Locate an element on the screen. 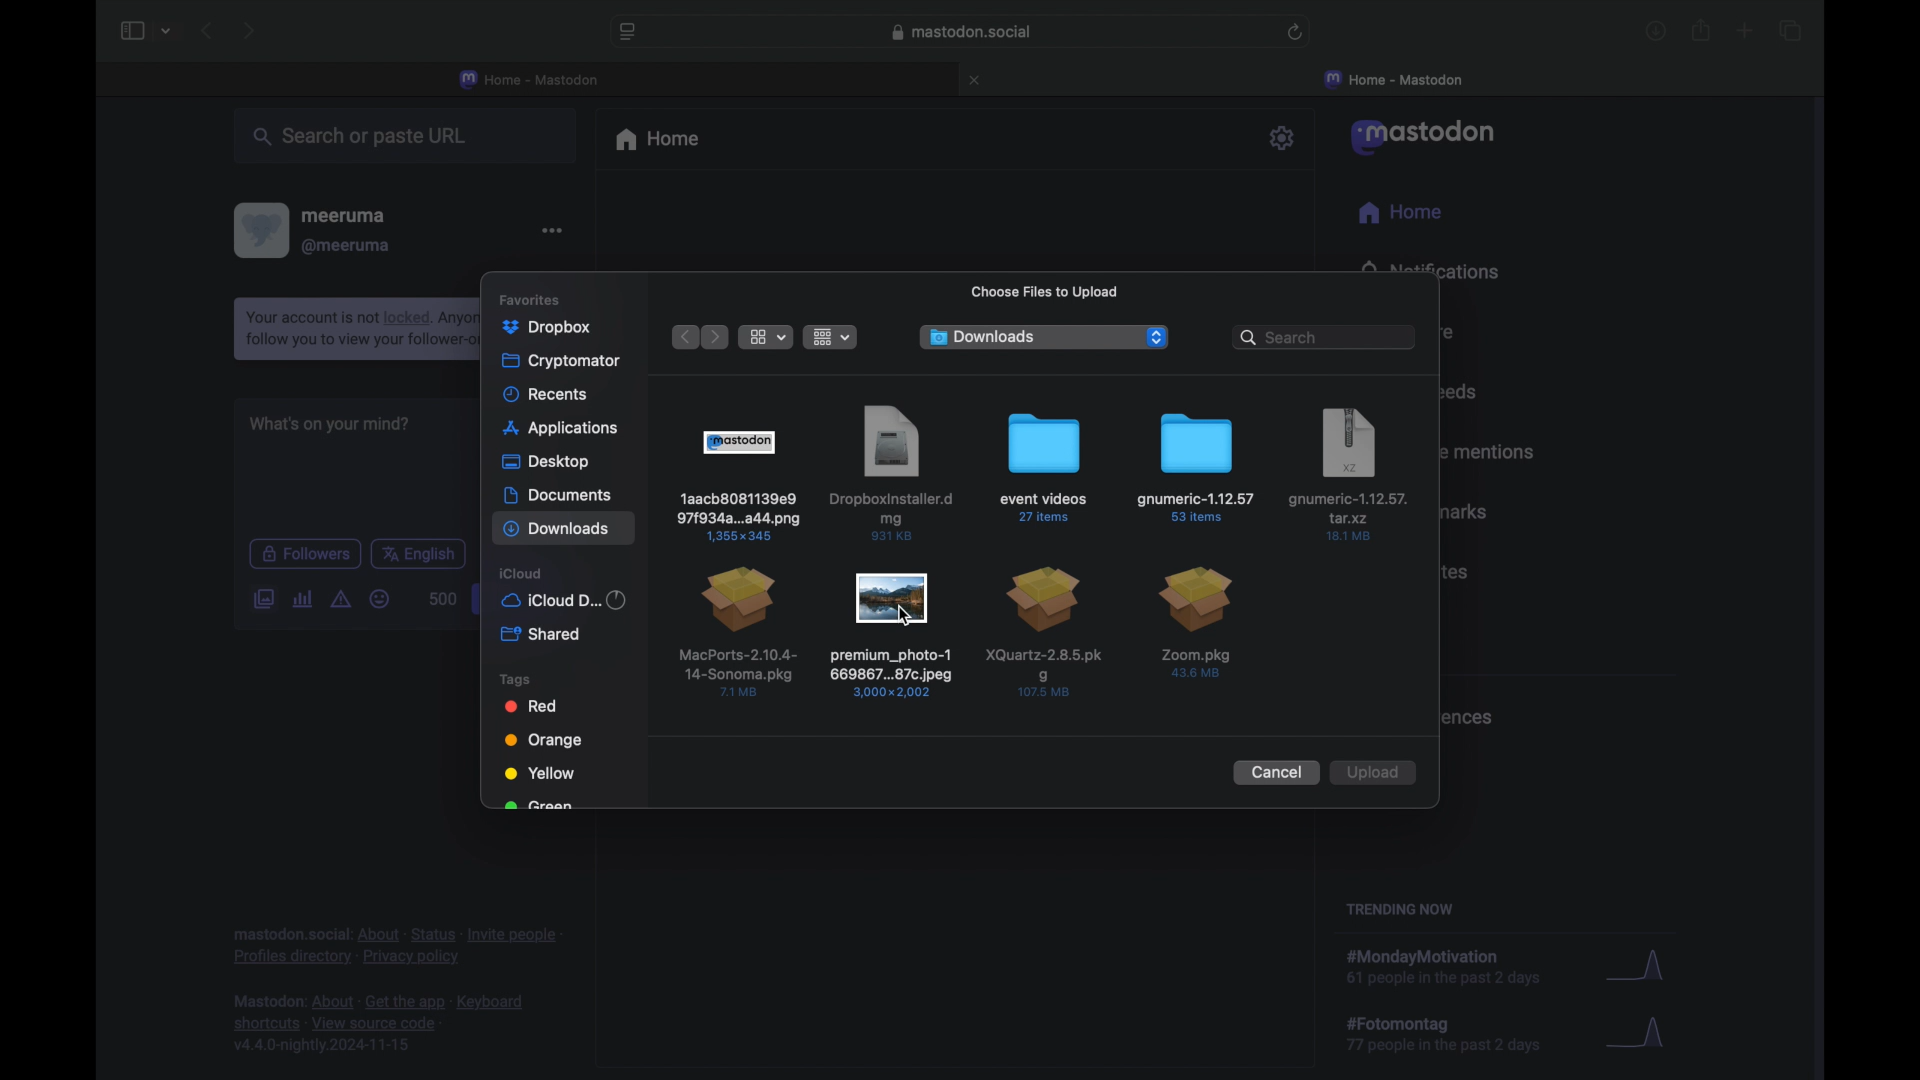 This screenshot has width=1920, height=1080. event videos is located at coordinates (1043, 468).